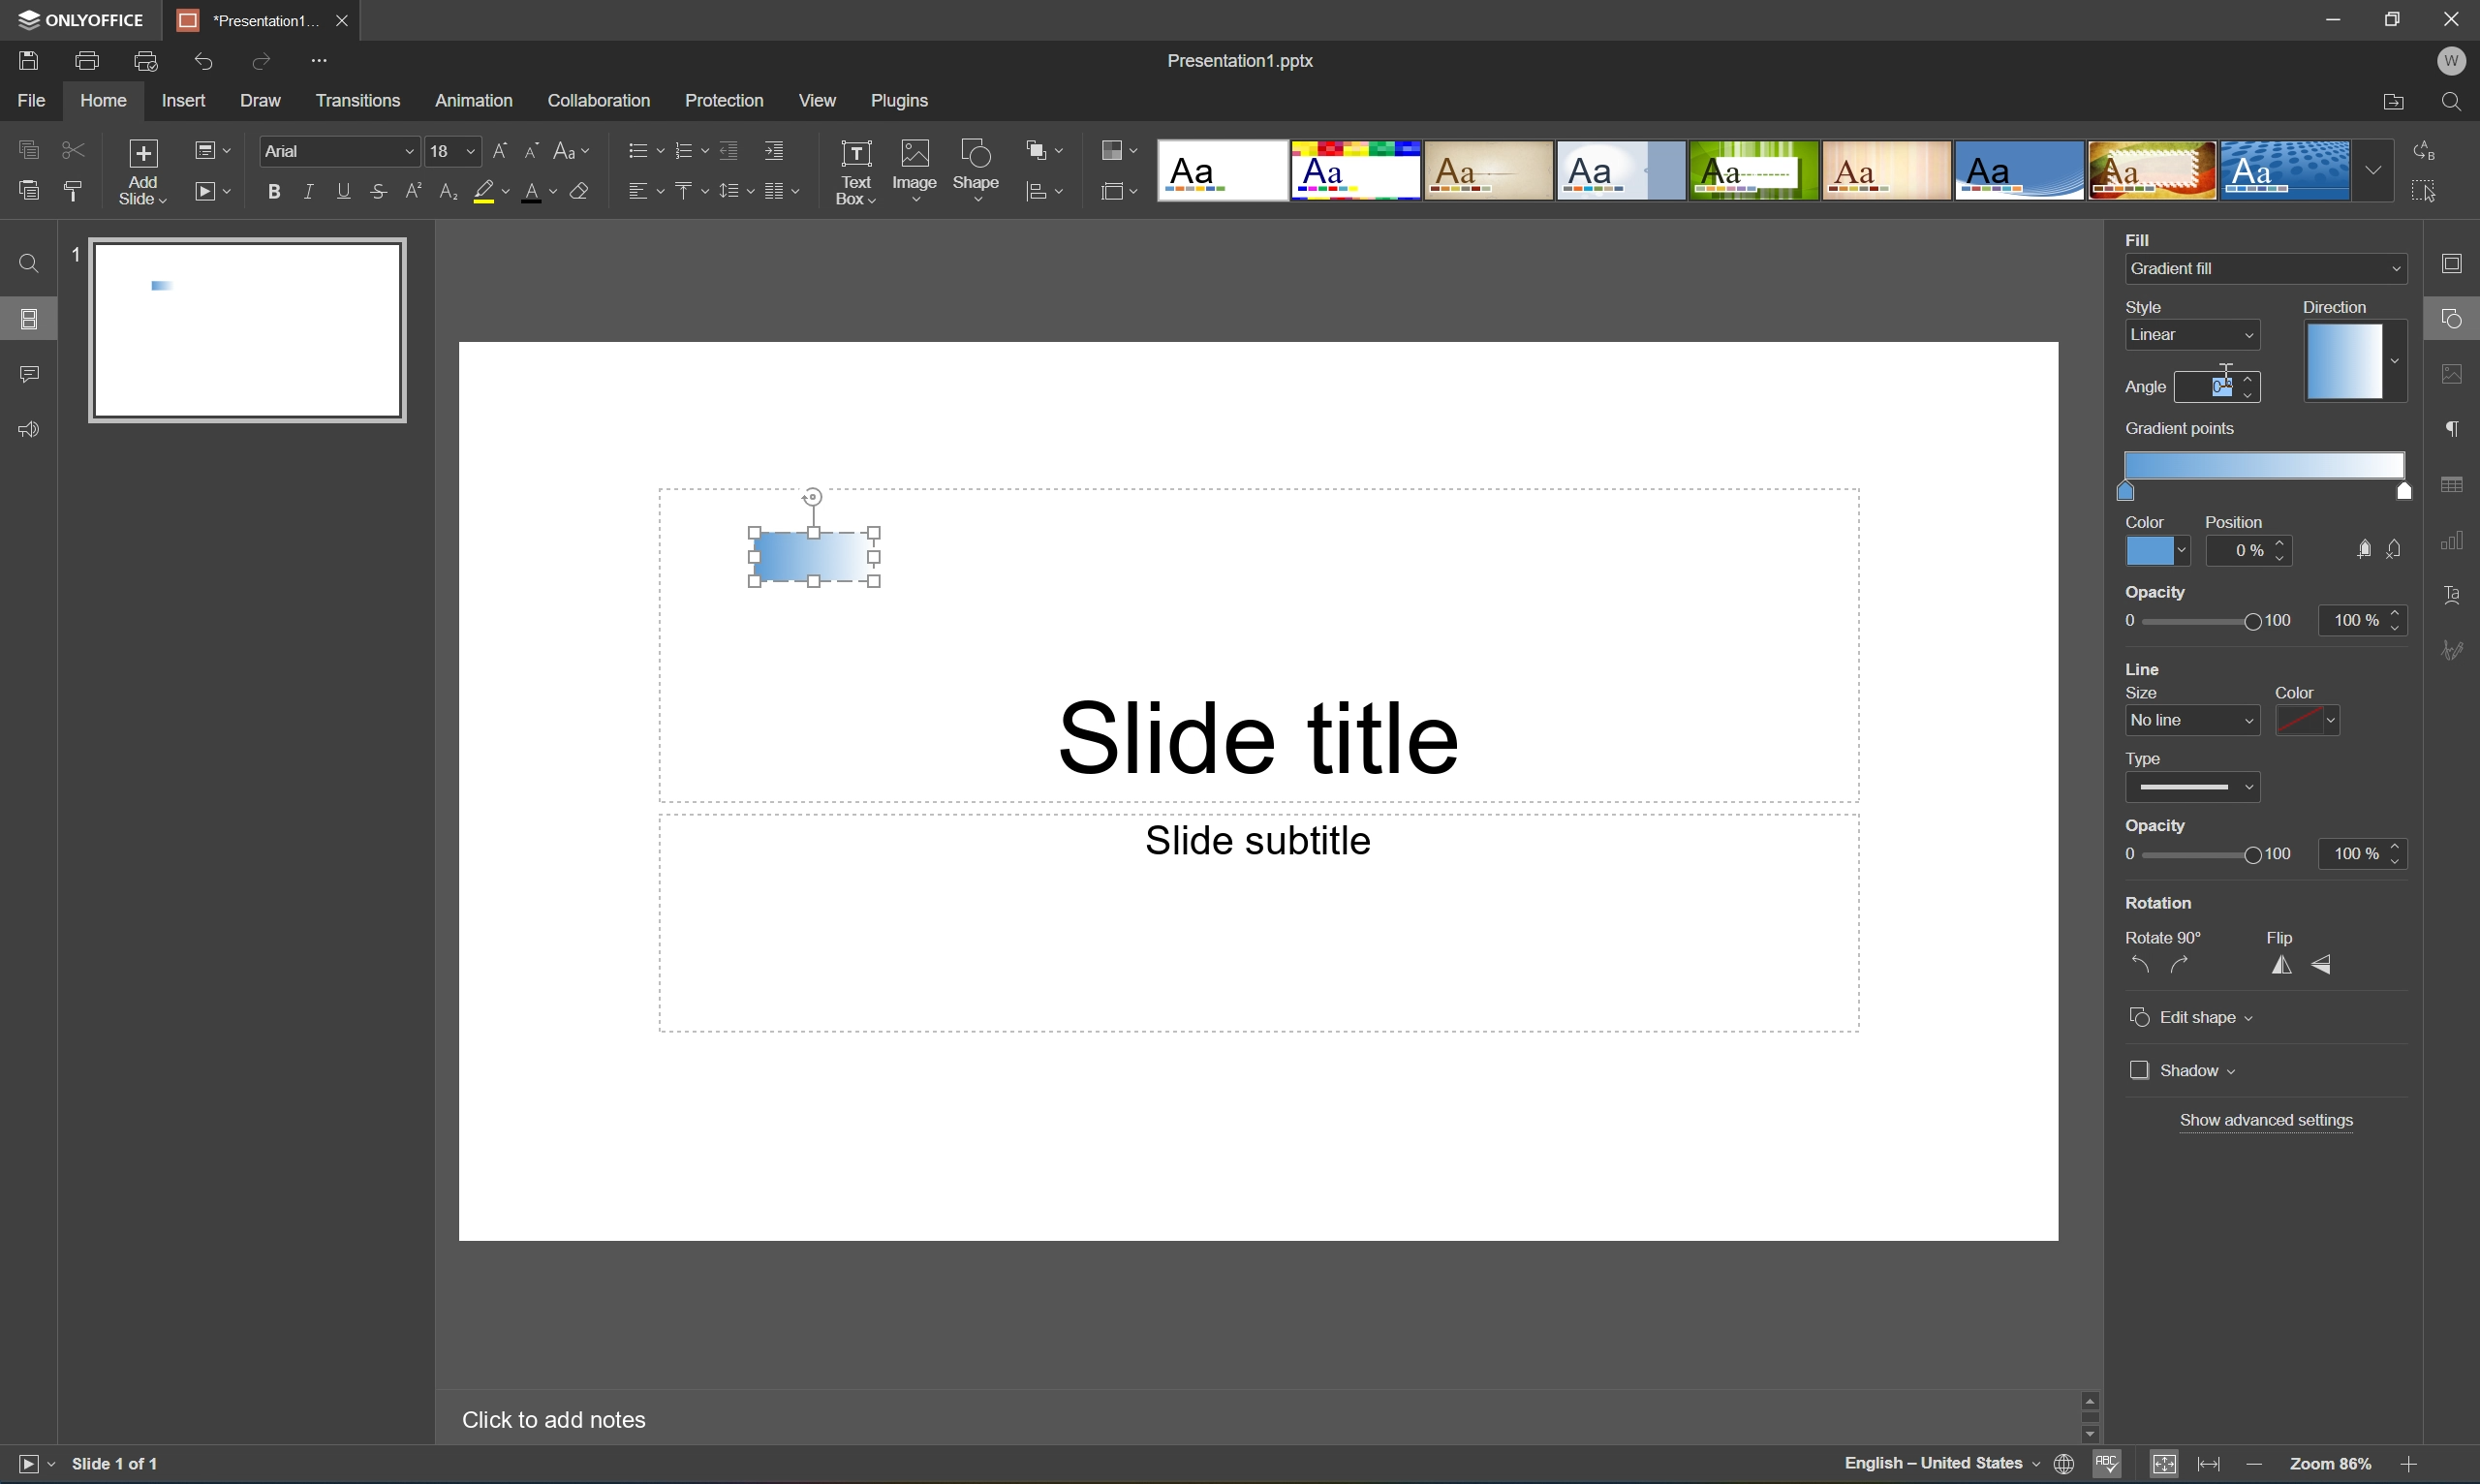 The width and height of the screenshot is (2480, 1484). I want to click on 1, so click(72, 260).